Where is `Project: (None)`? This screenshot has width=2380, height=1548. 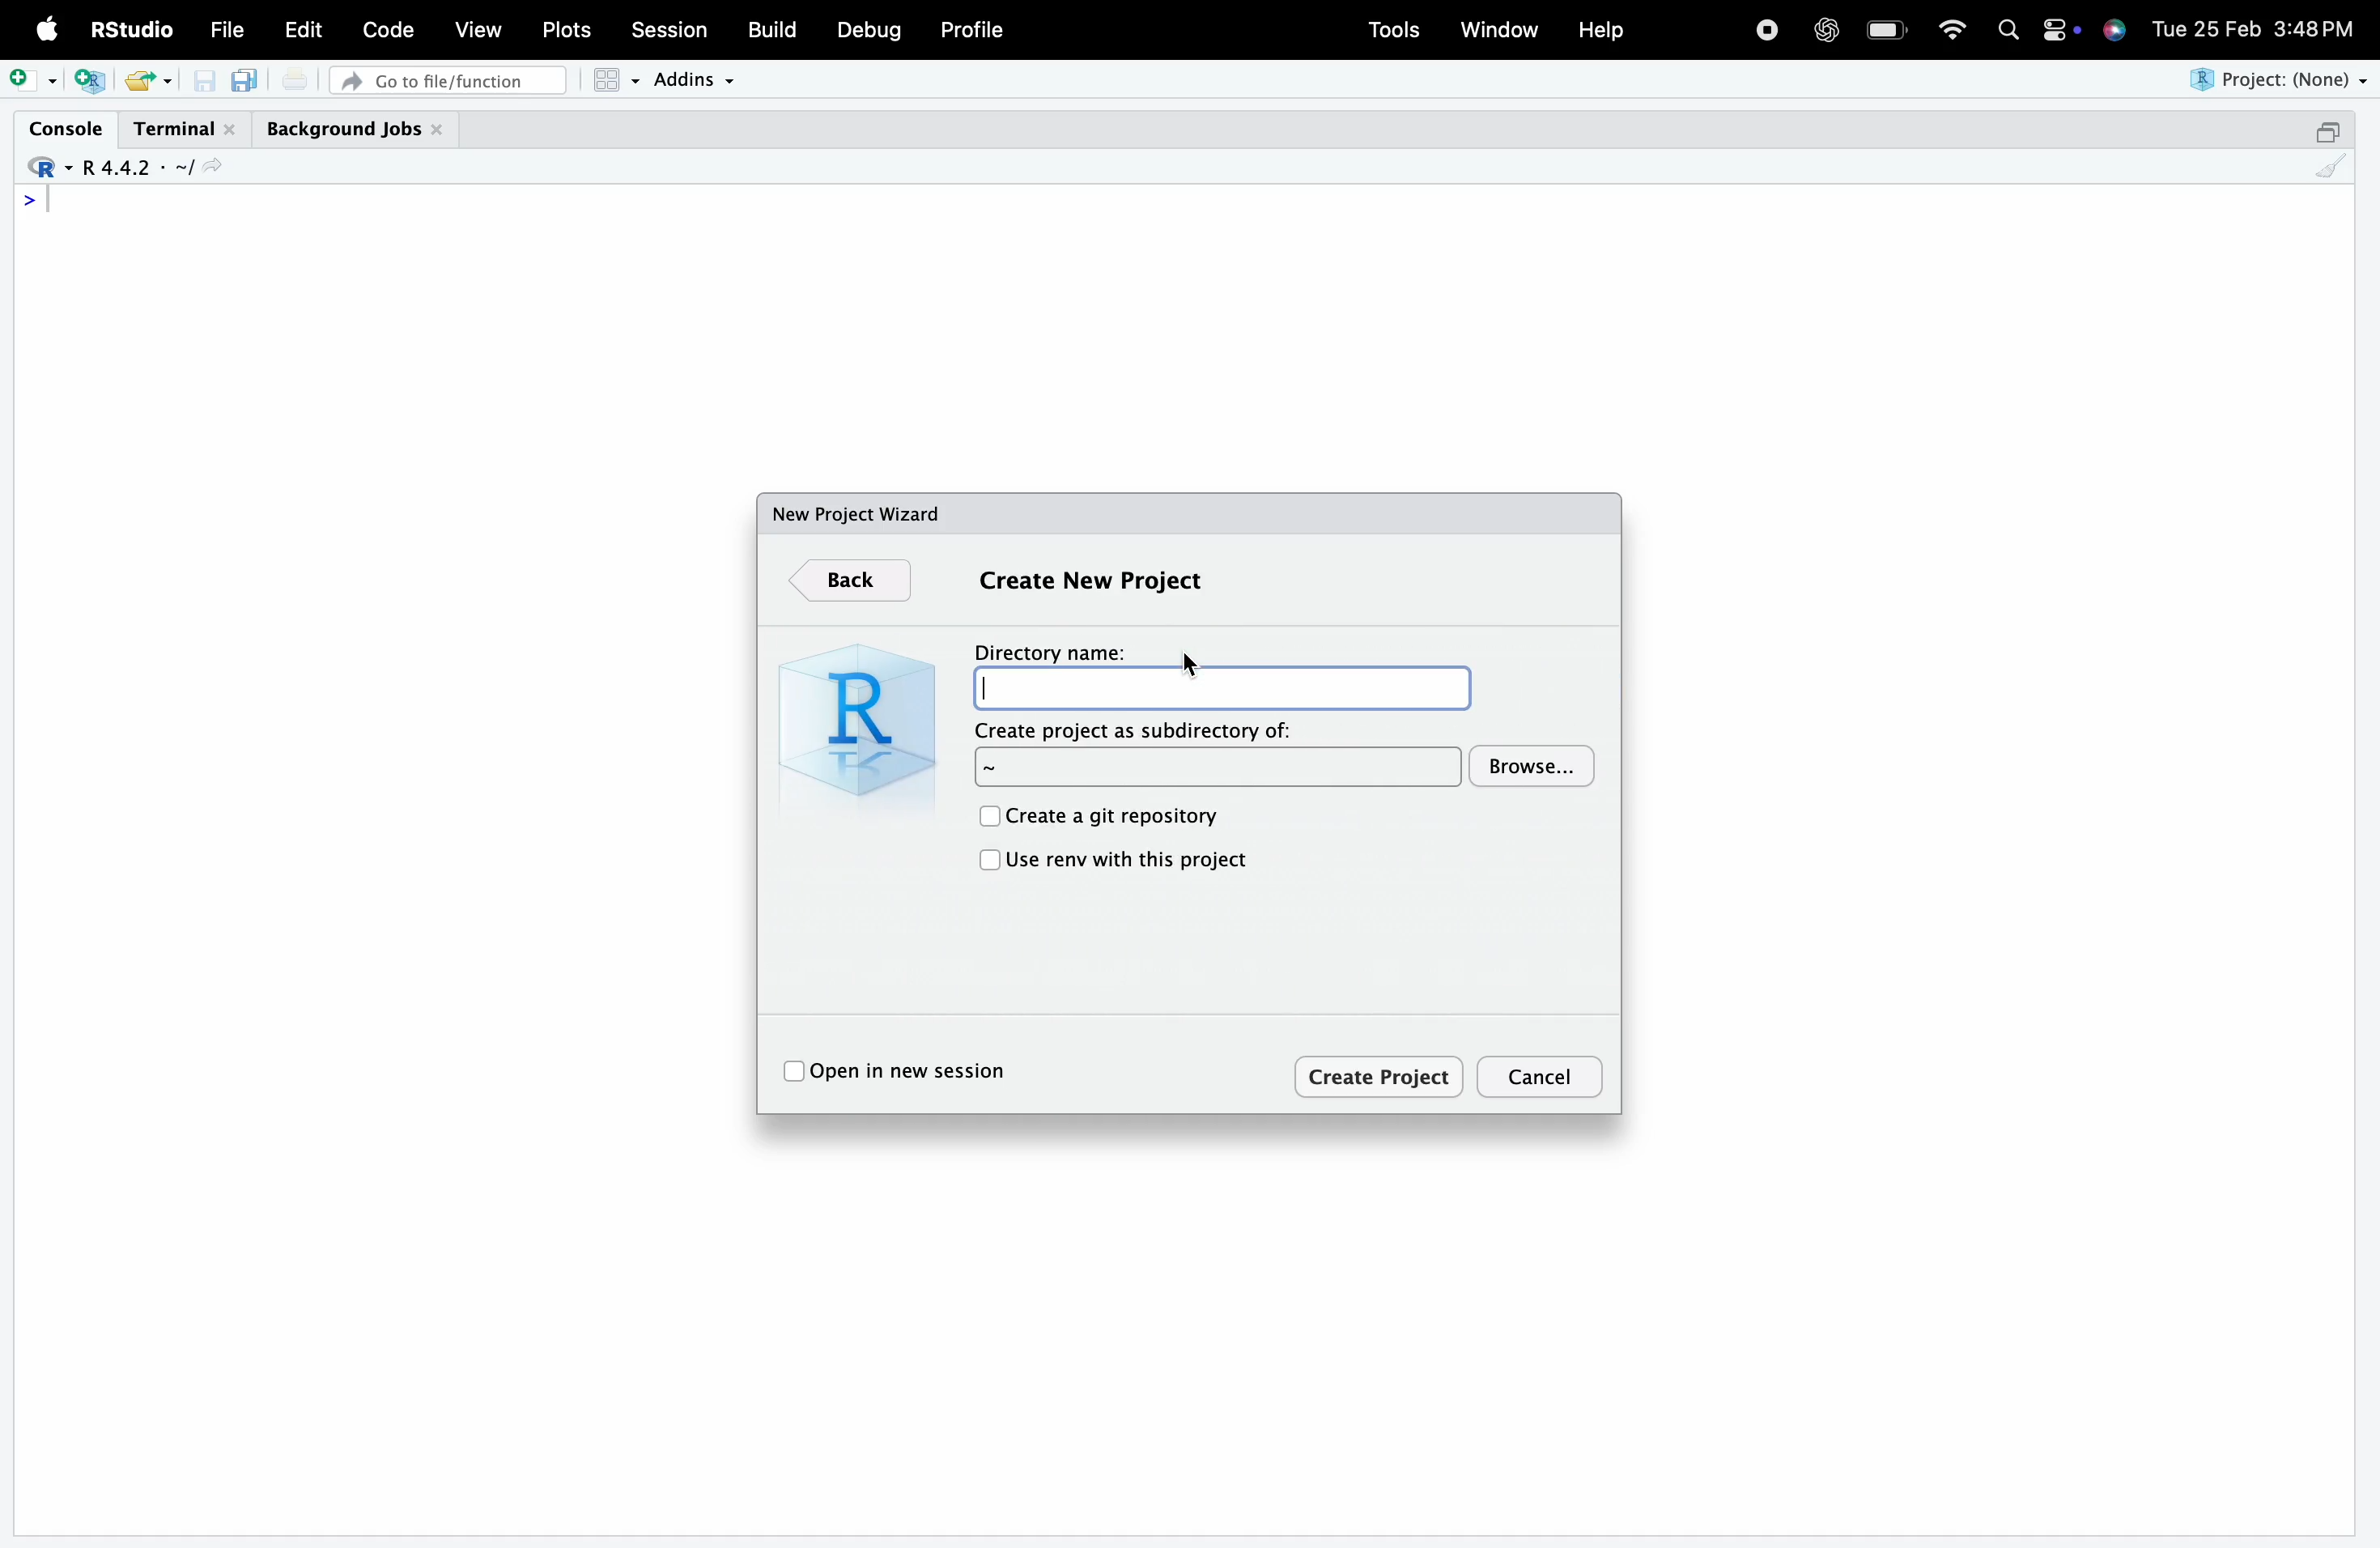 Project: (None) is located at coordinates (2275, 80).